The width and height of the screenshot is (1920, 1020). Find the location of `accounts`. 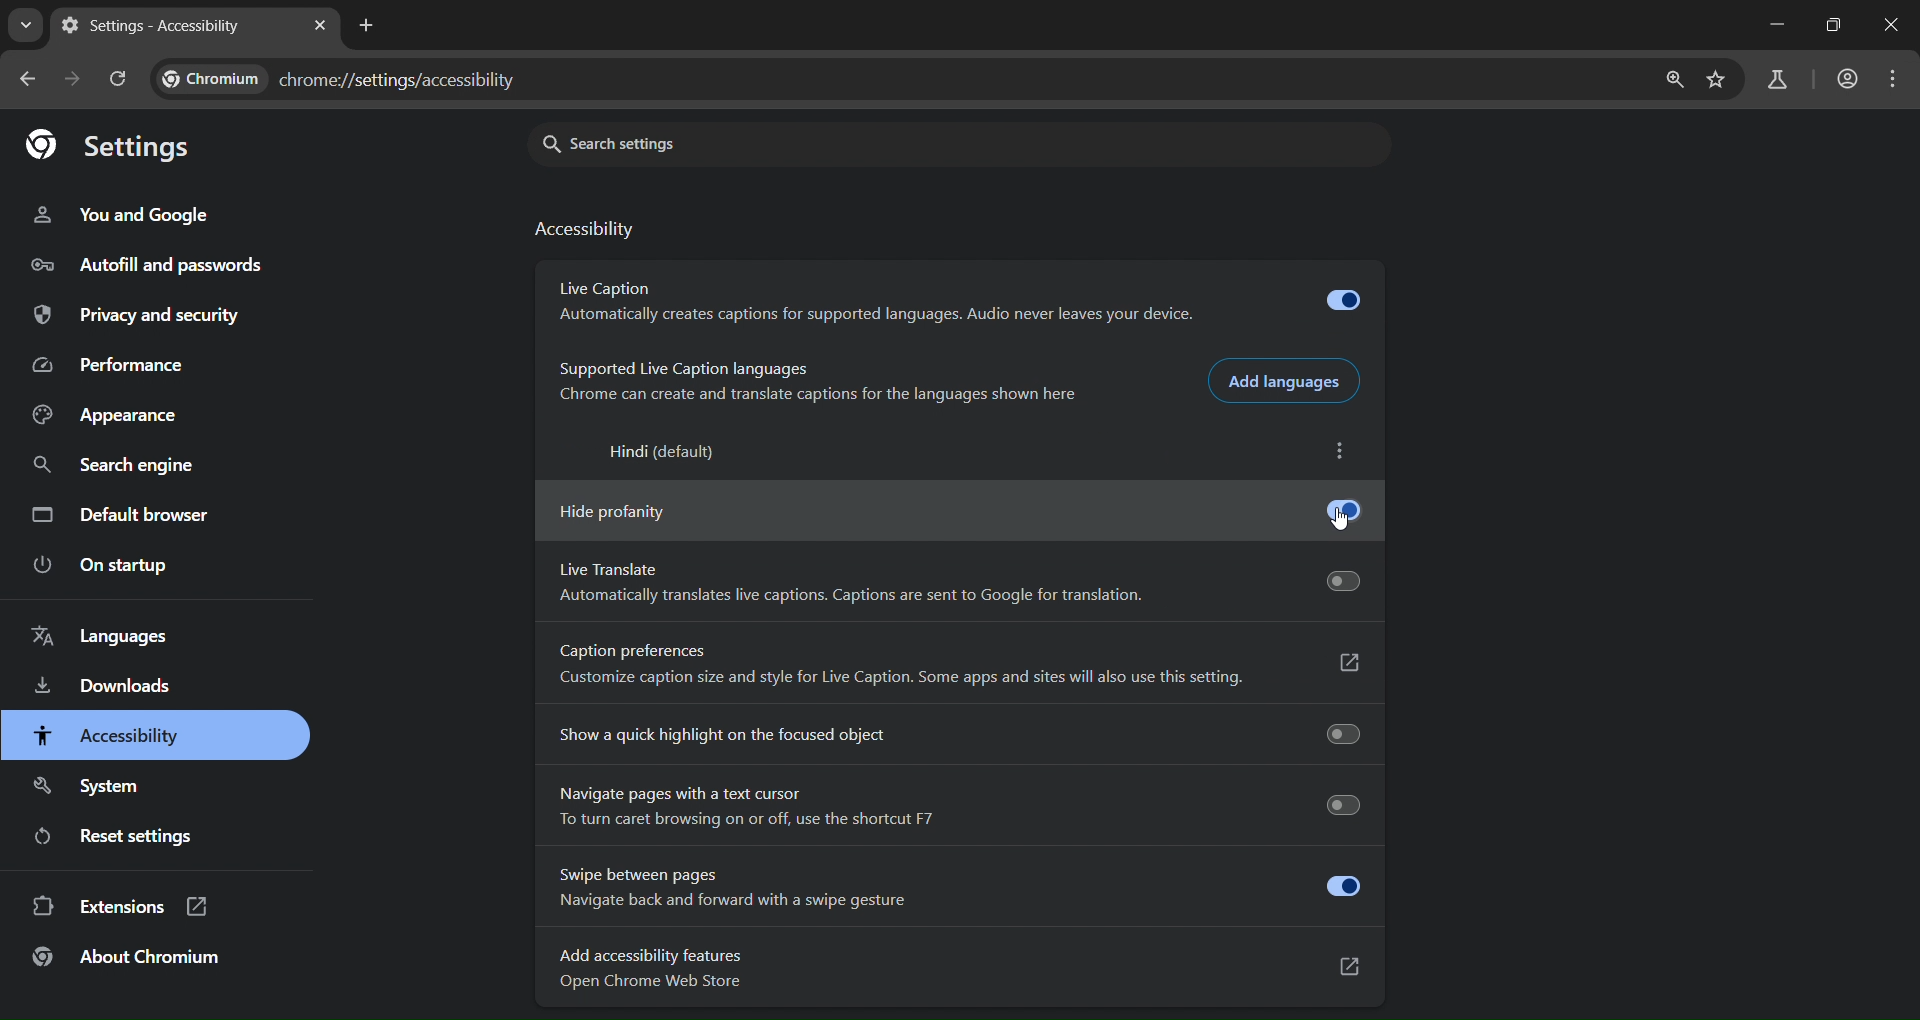

accounts is located at coordinates (1846, 79).